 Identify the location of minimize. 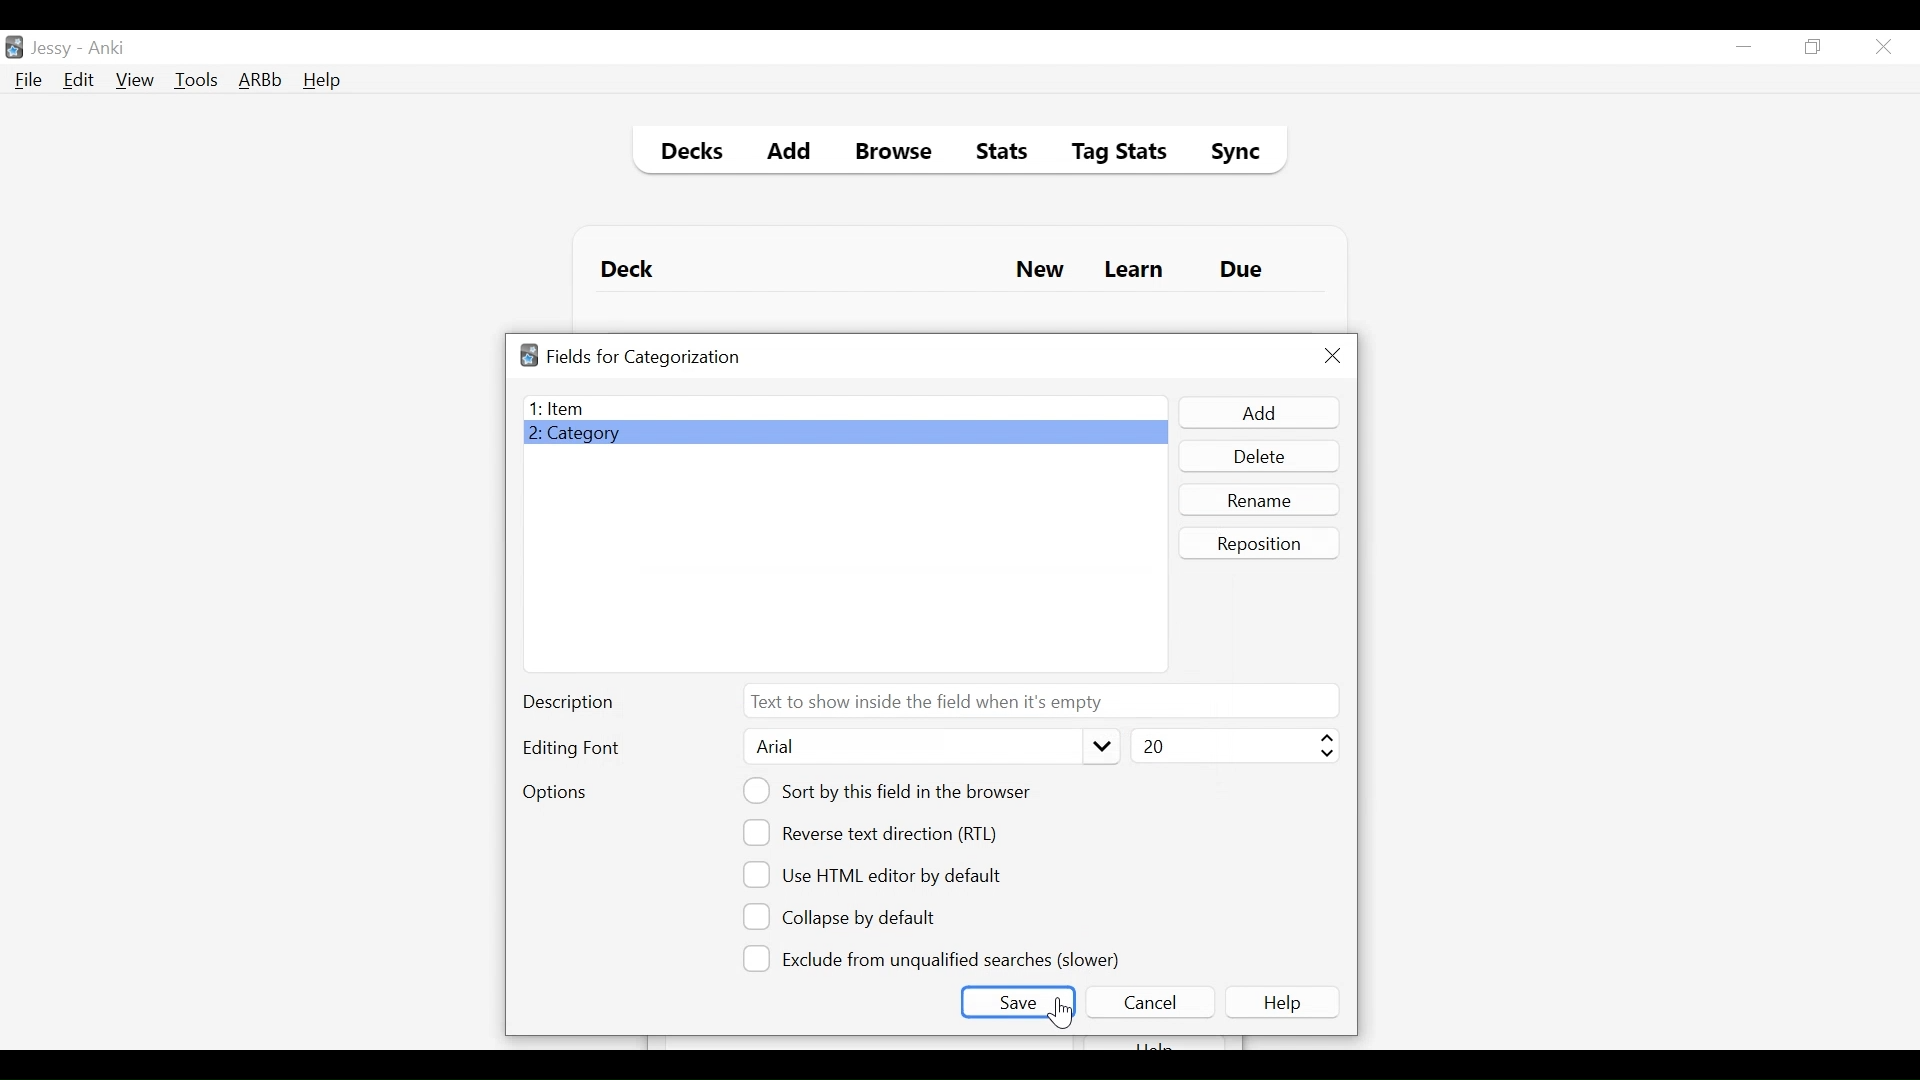
(1743, 48).